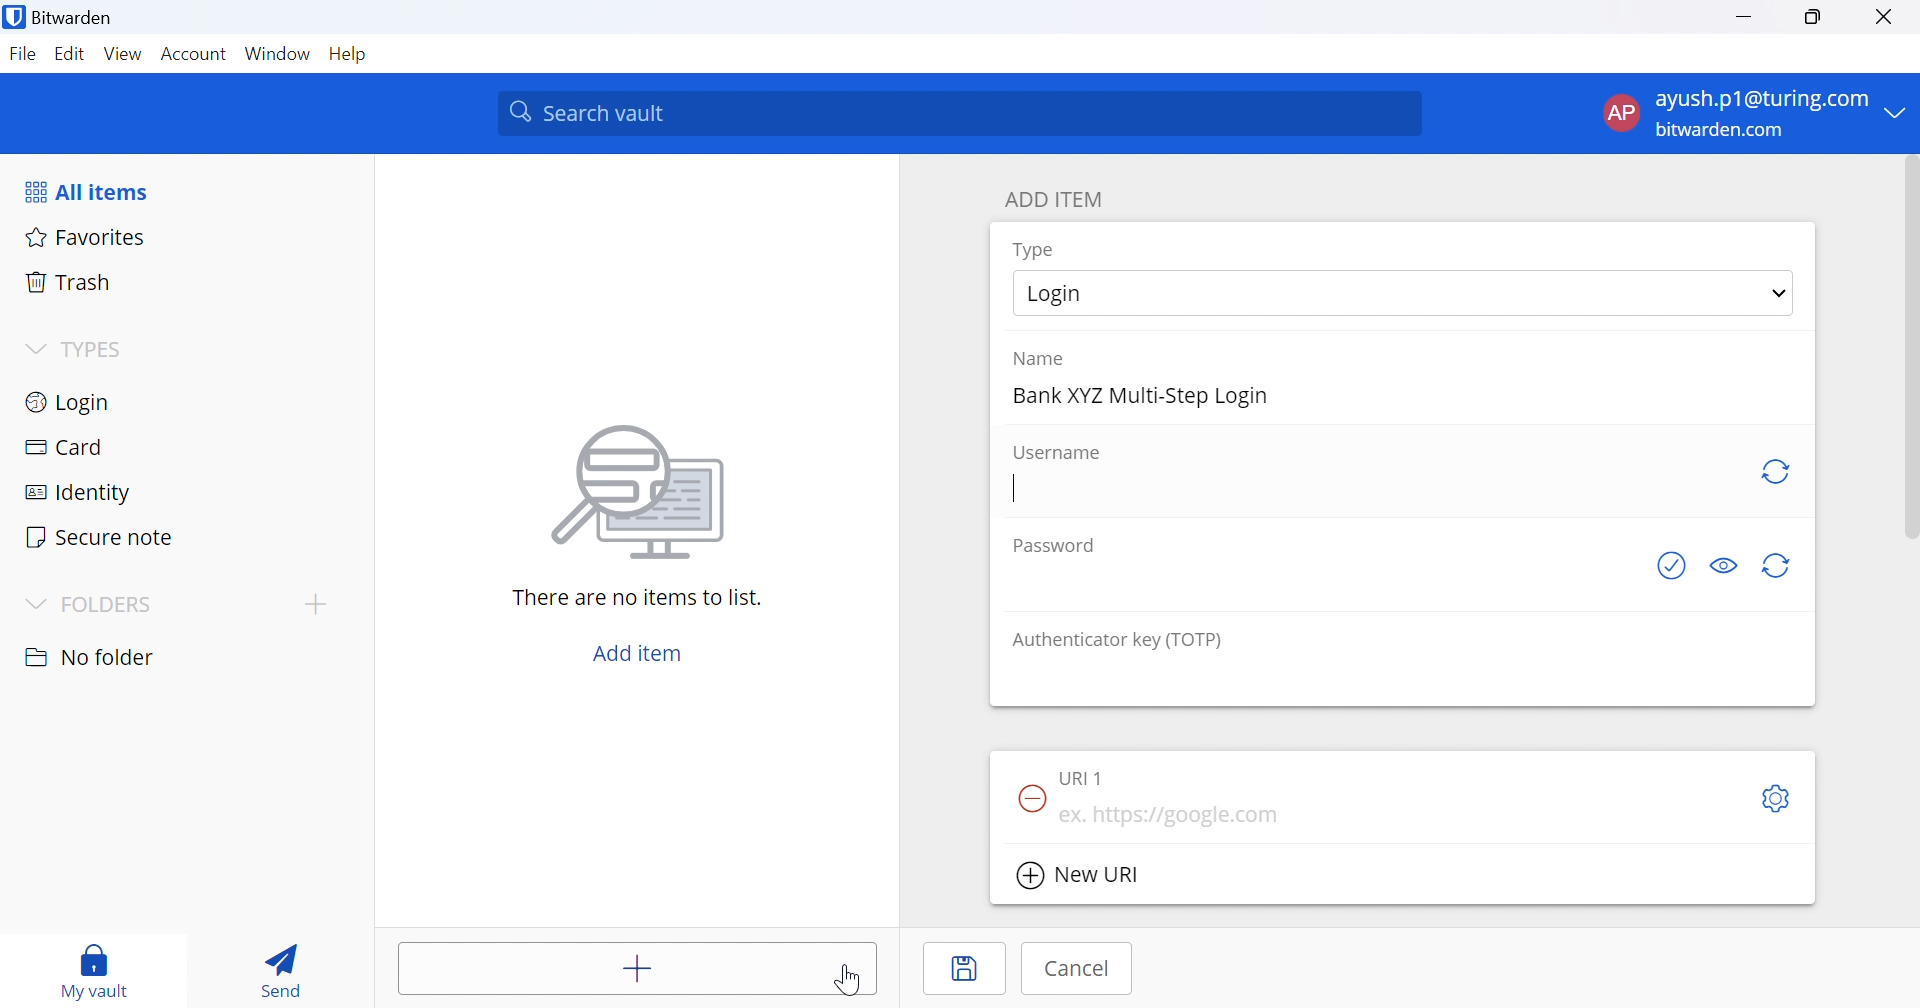 Image resolution: width=1920 pixels, height=1008 pixels. Describe the element at coordinates (1779, 475) in the screenshot. I see `Regenerate username` at that location.